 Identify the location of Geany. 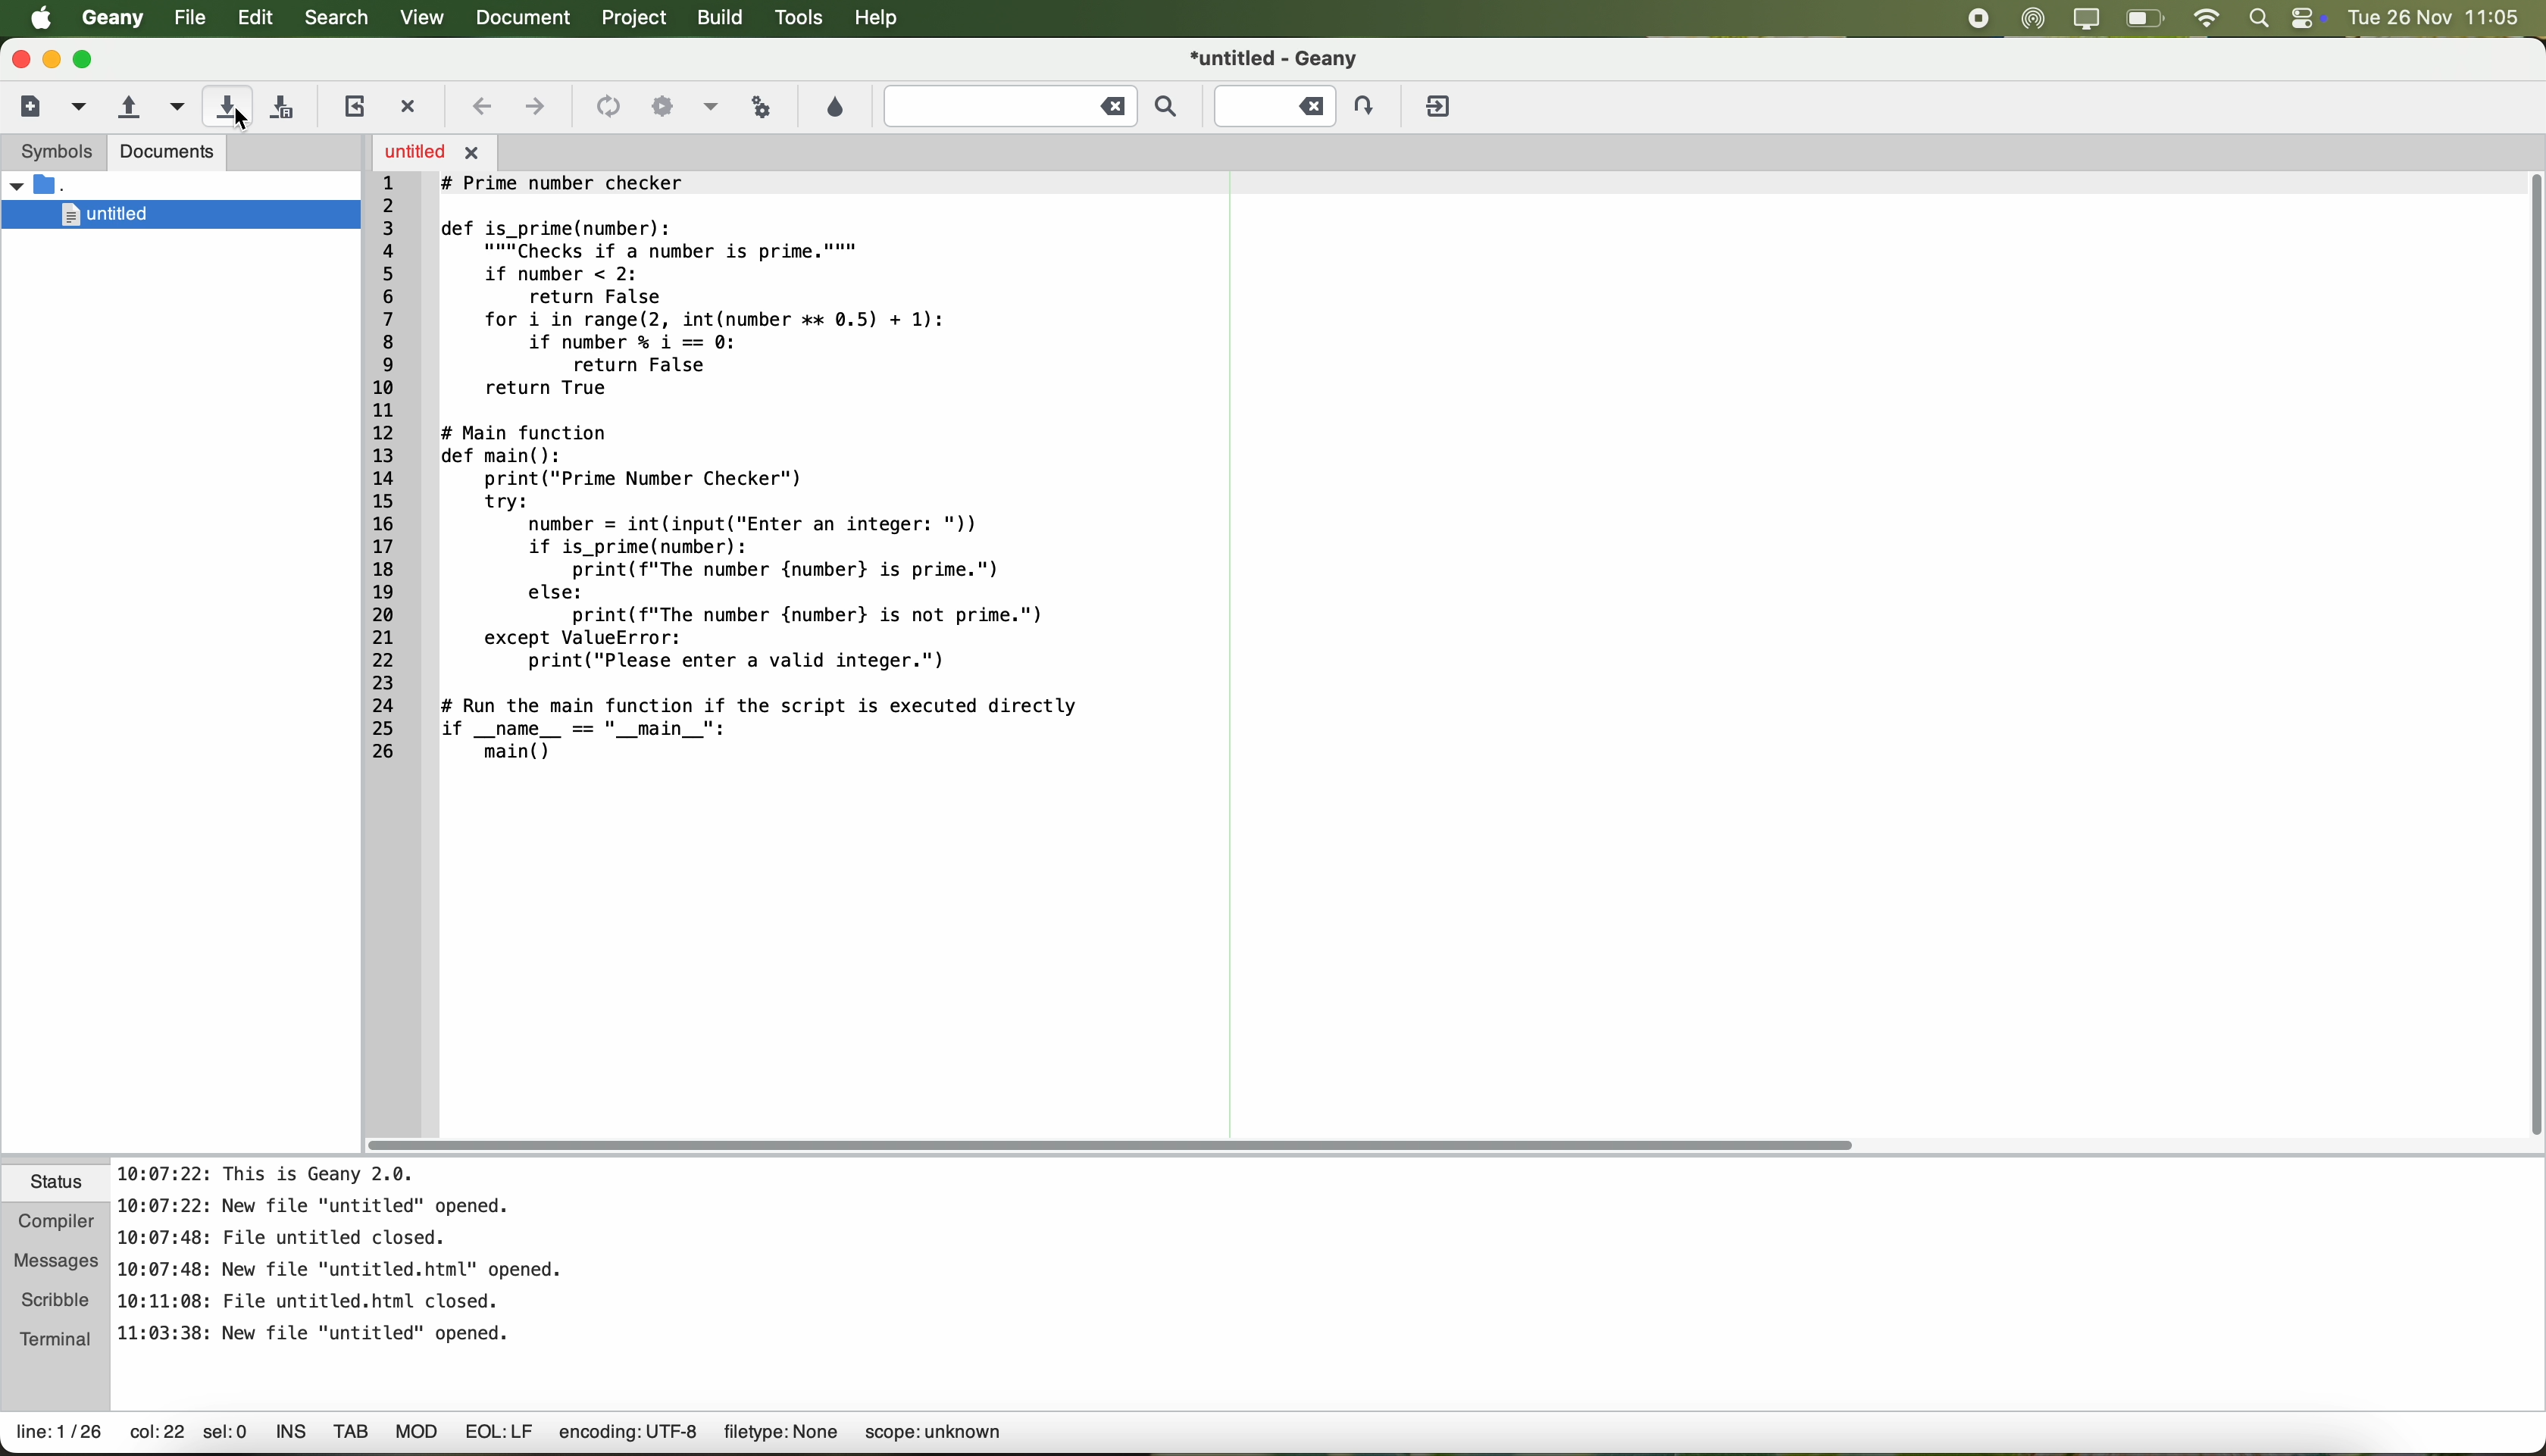
(111, 19).